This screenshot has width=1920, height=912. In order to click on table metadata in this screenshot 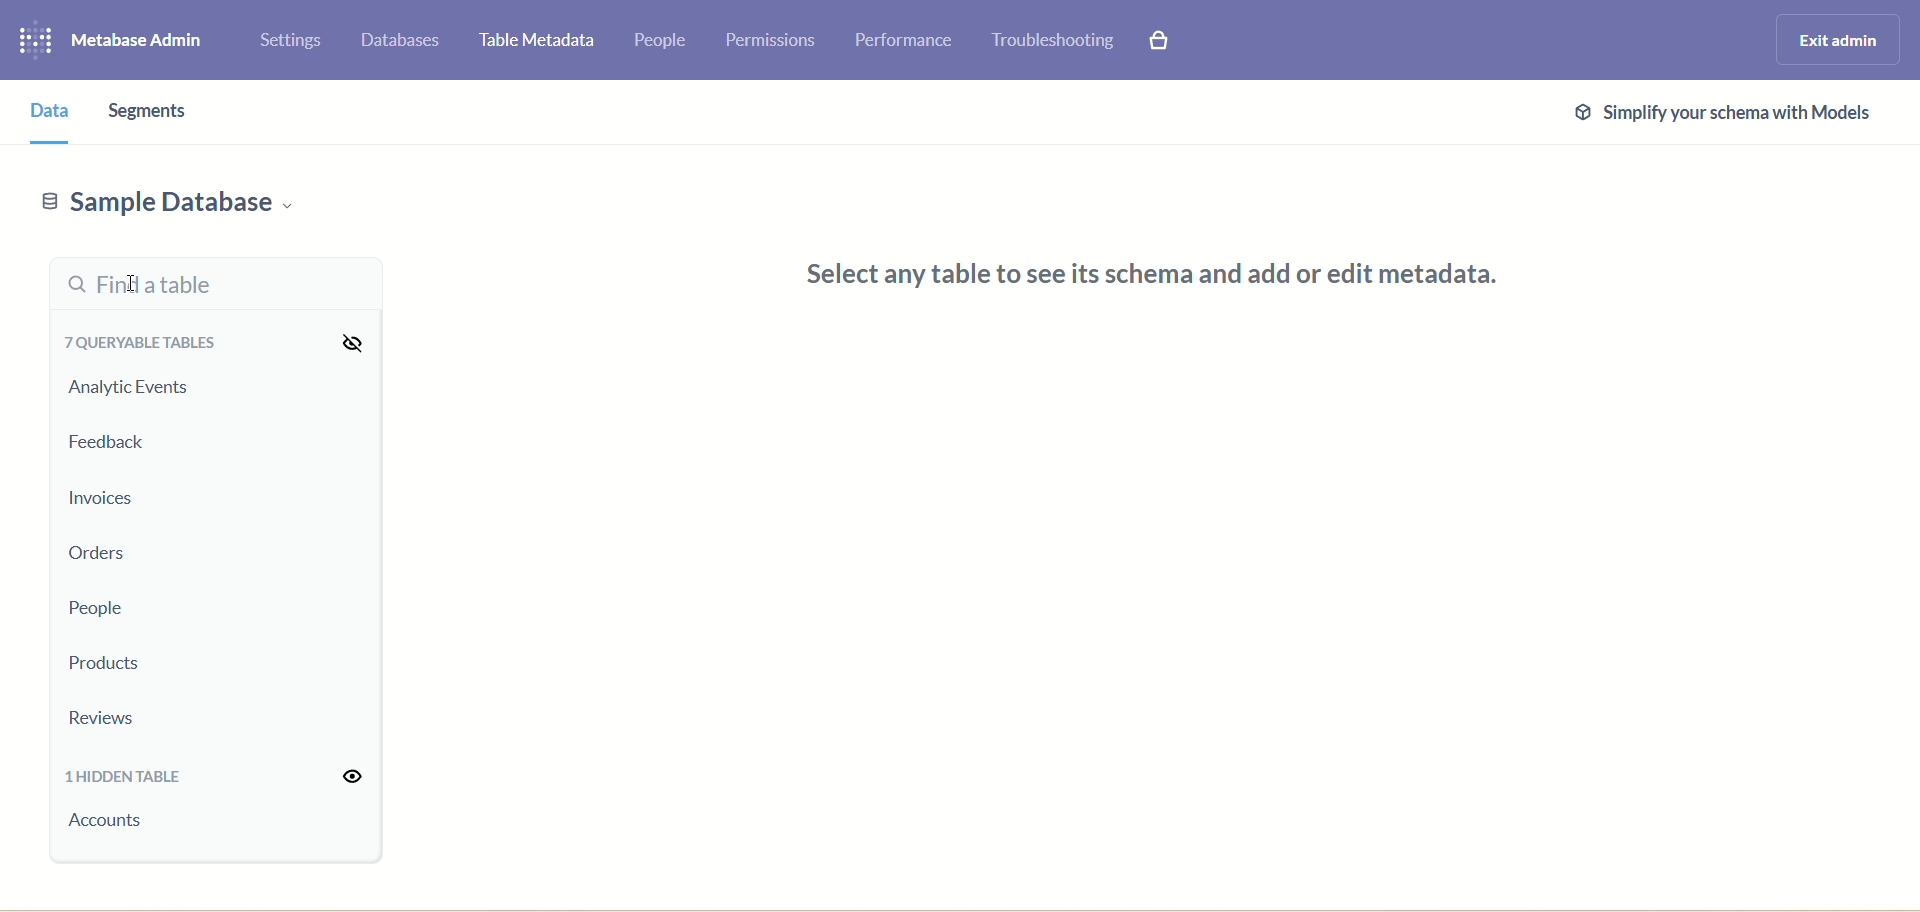, I will do `click(533, 40)`.